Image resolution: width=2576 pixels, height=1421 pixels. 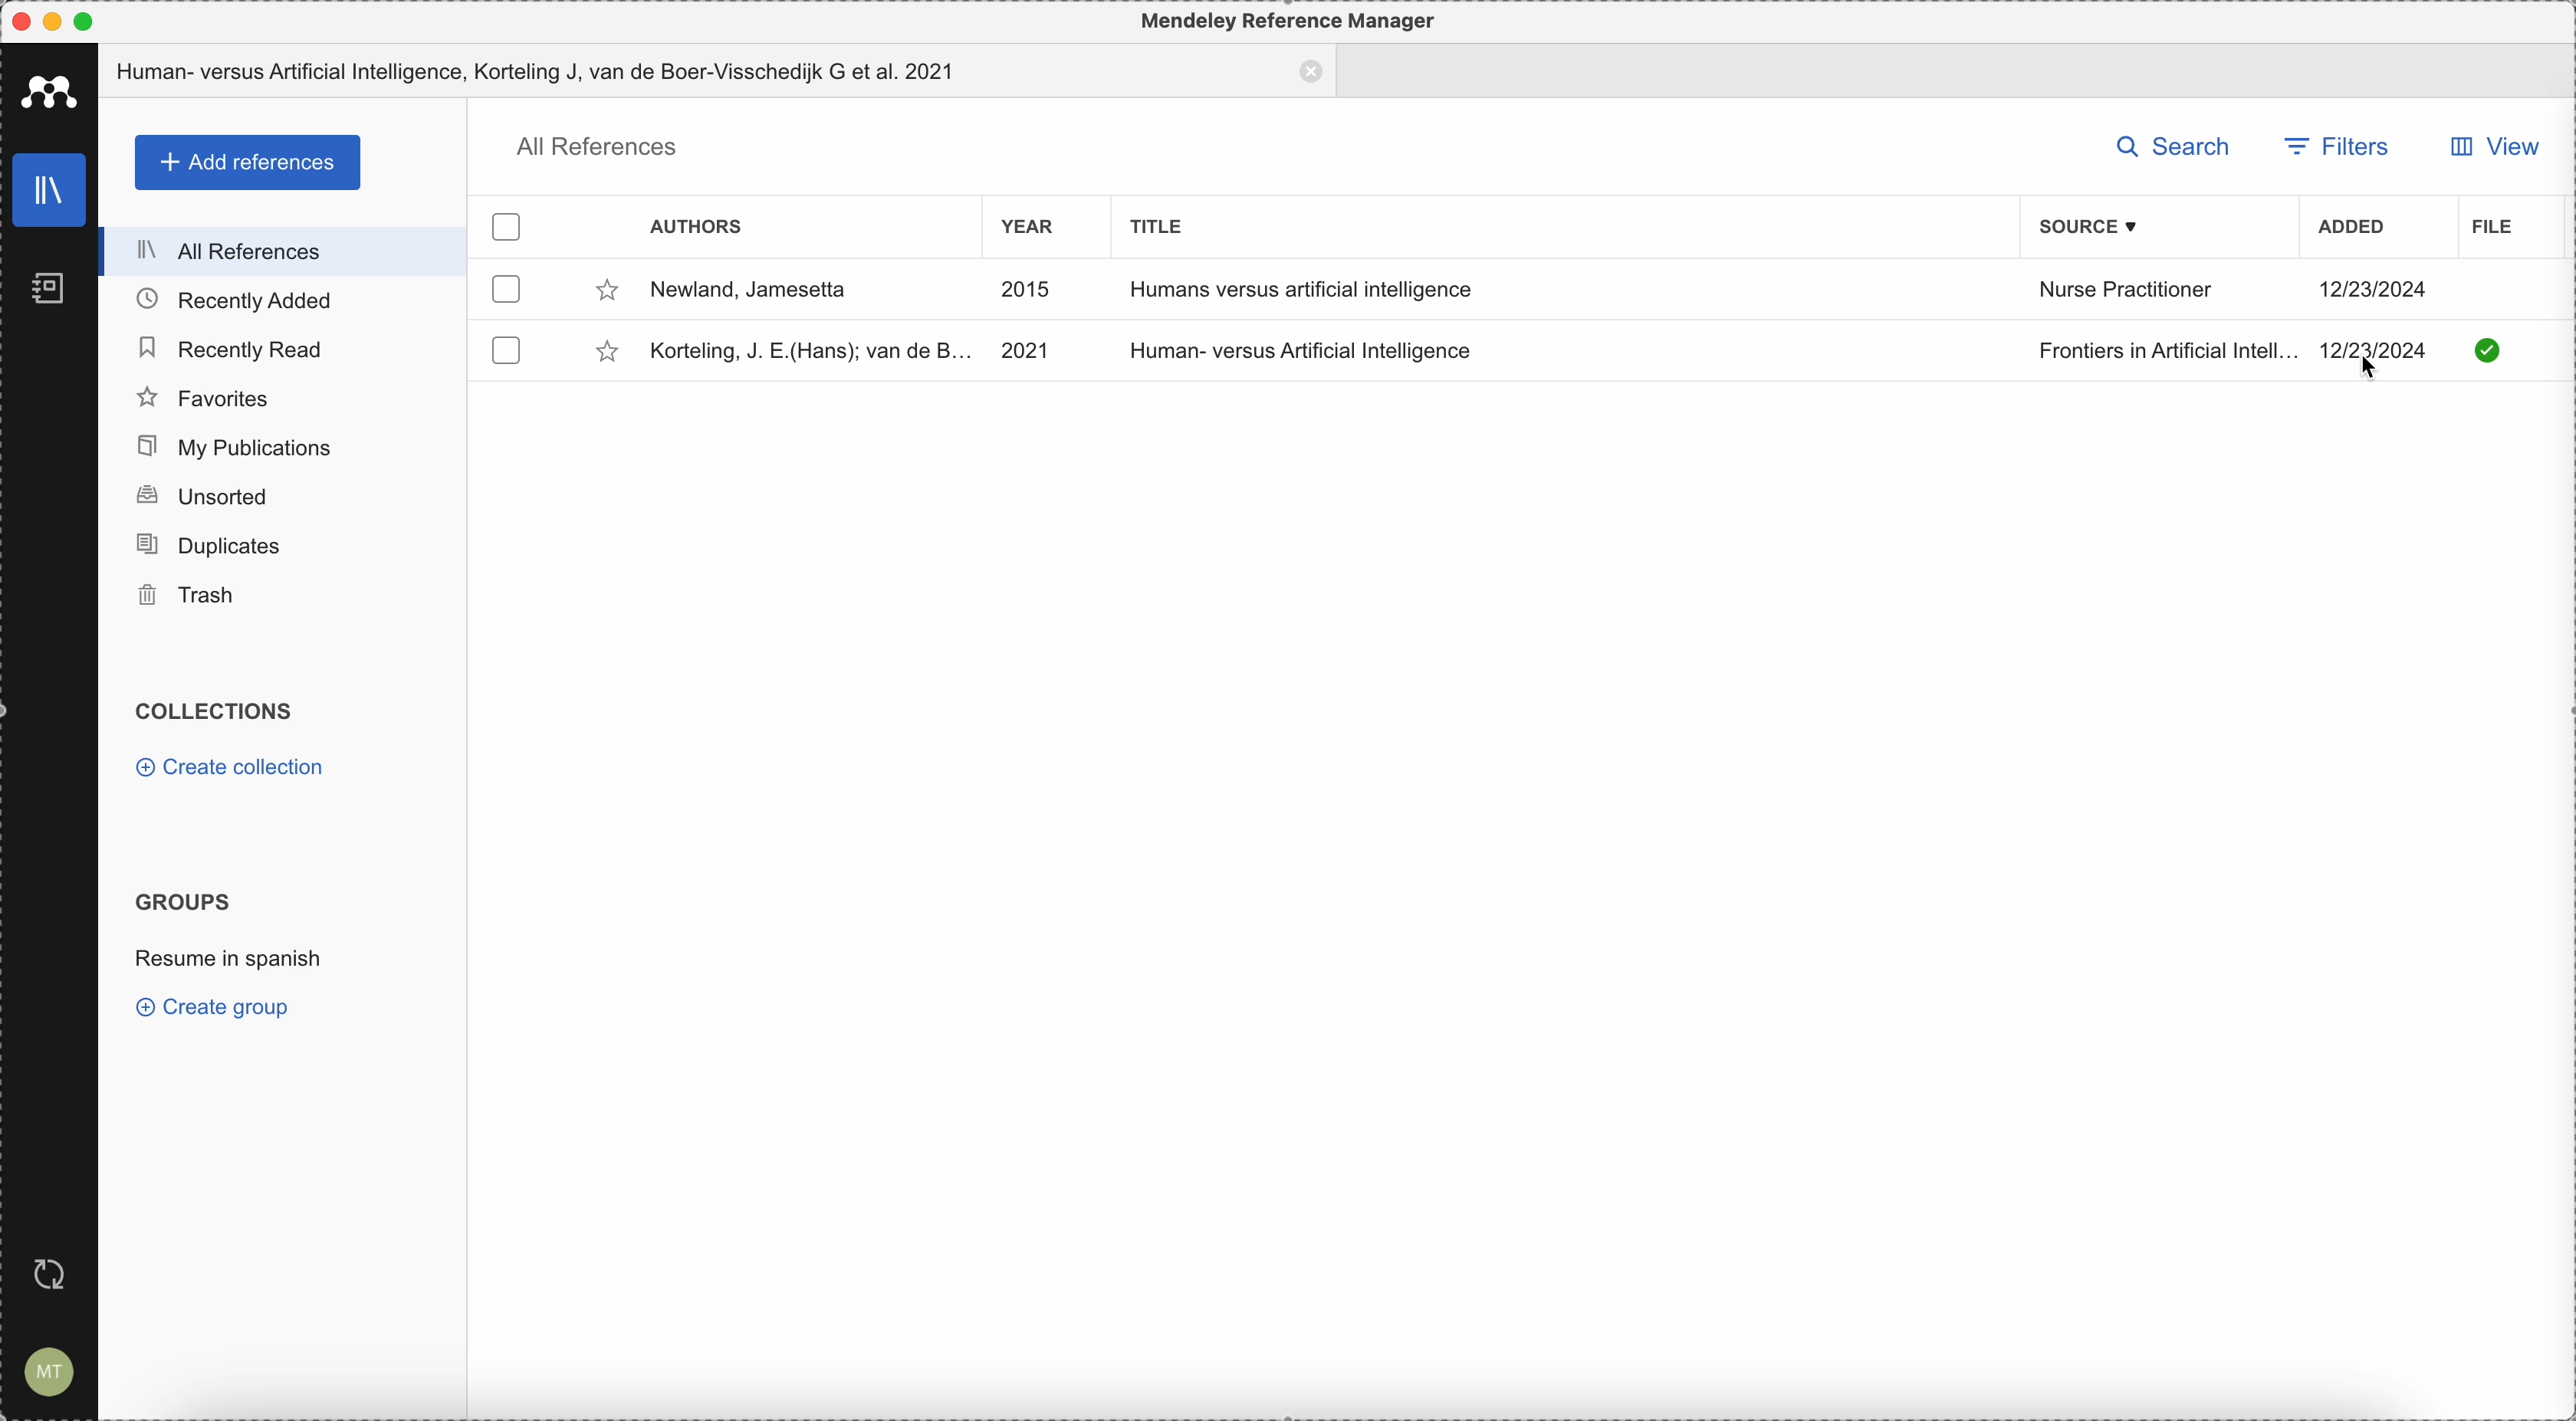 What do you see at coordinates (282, 498) in the screenshot?
I see `unsorted` at bounding box center [282, 498].